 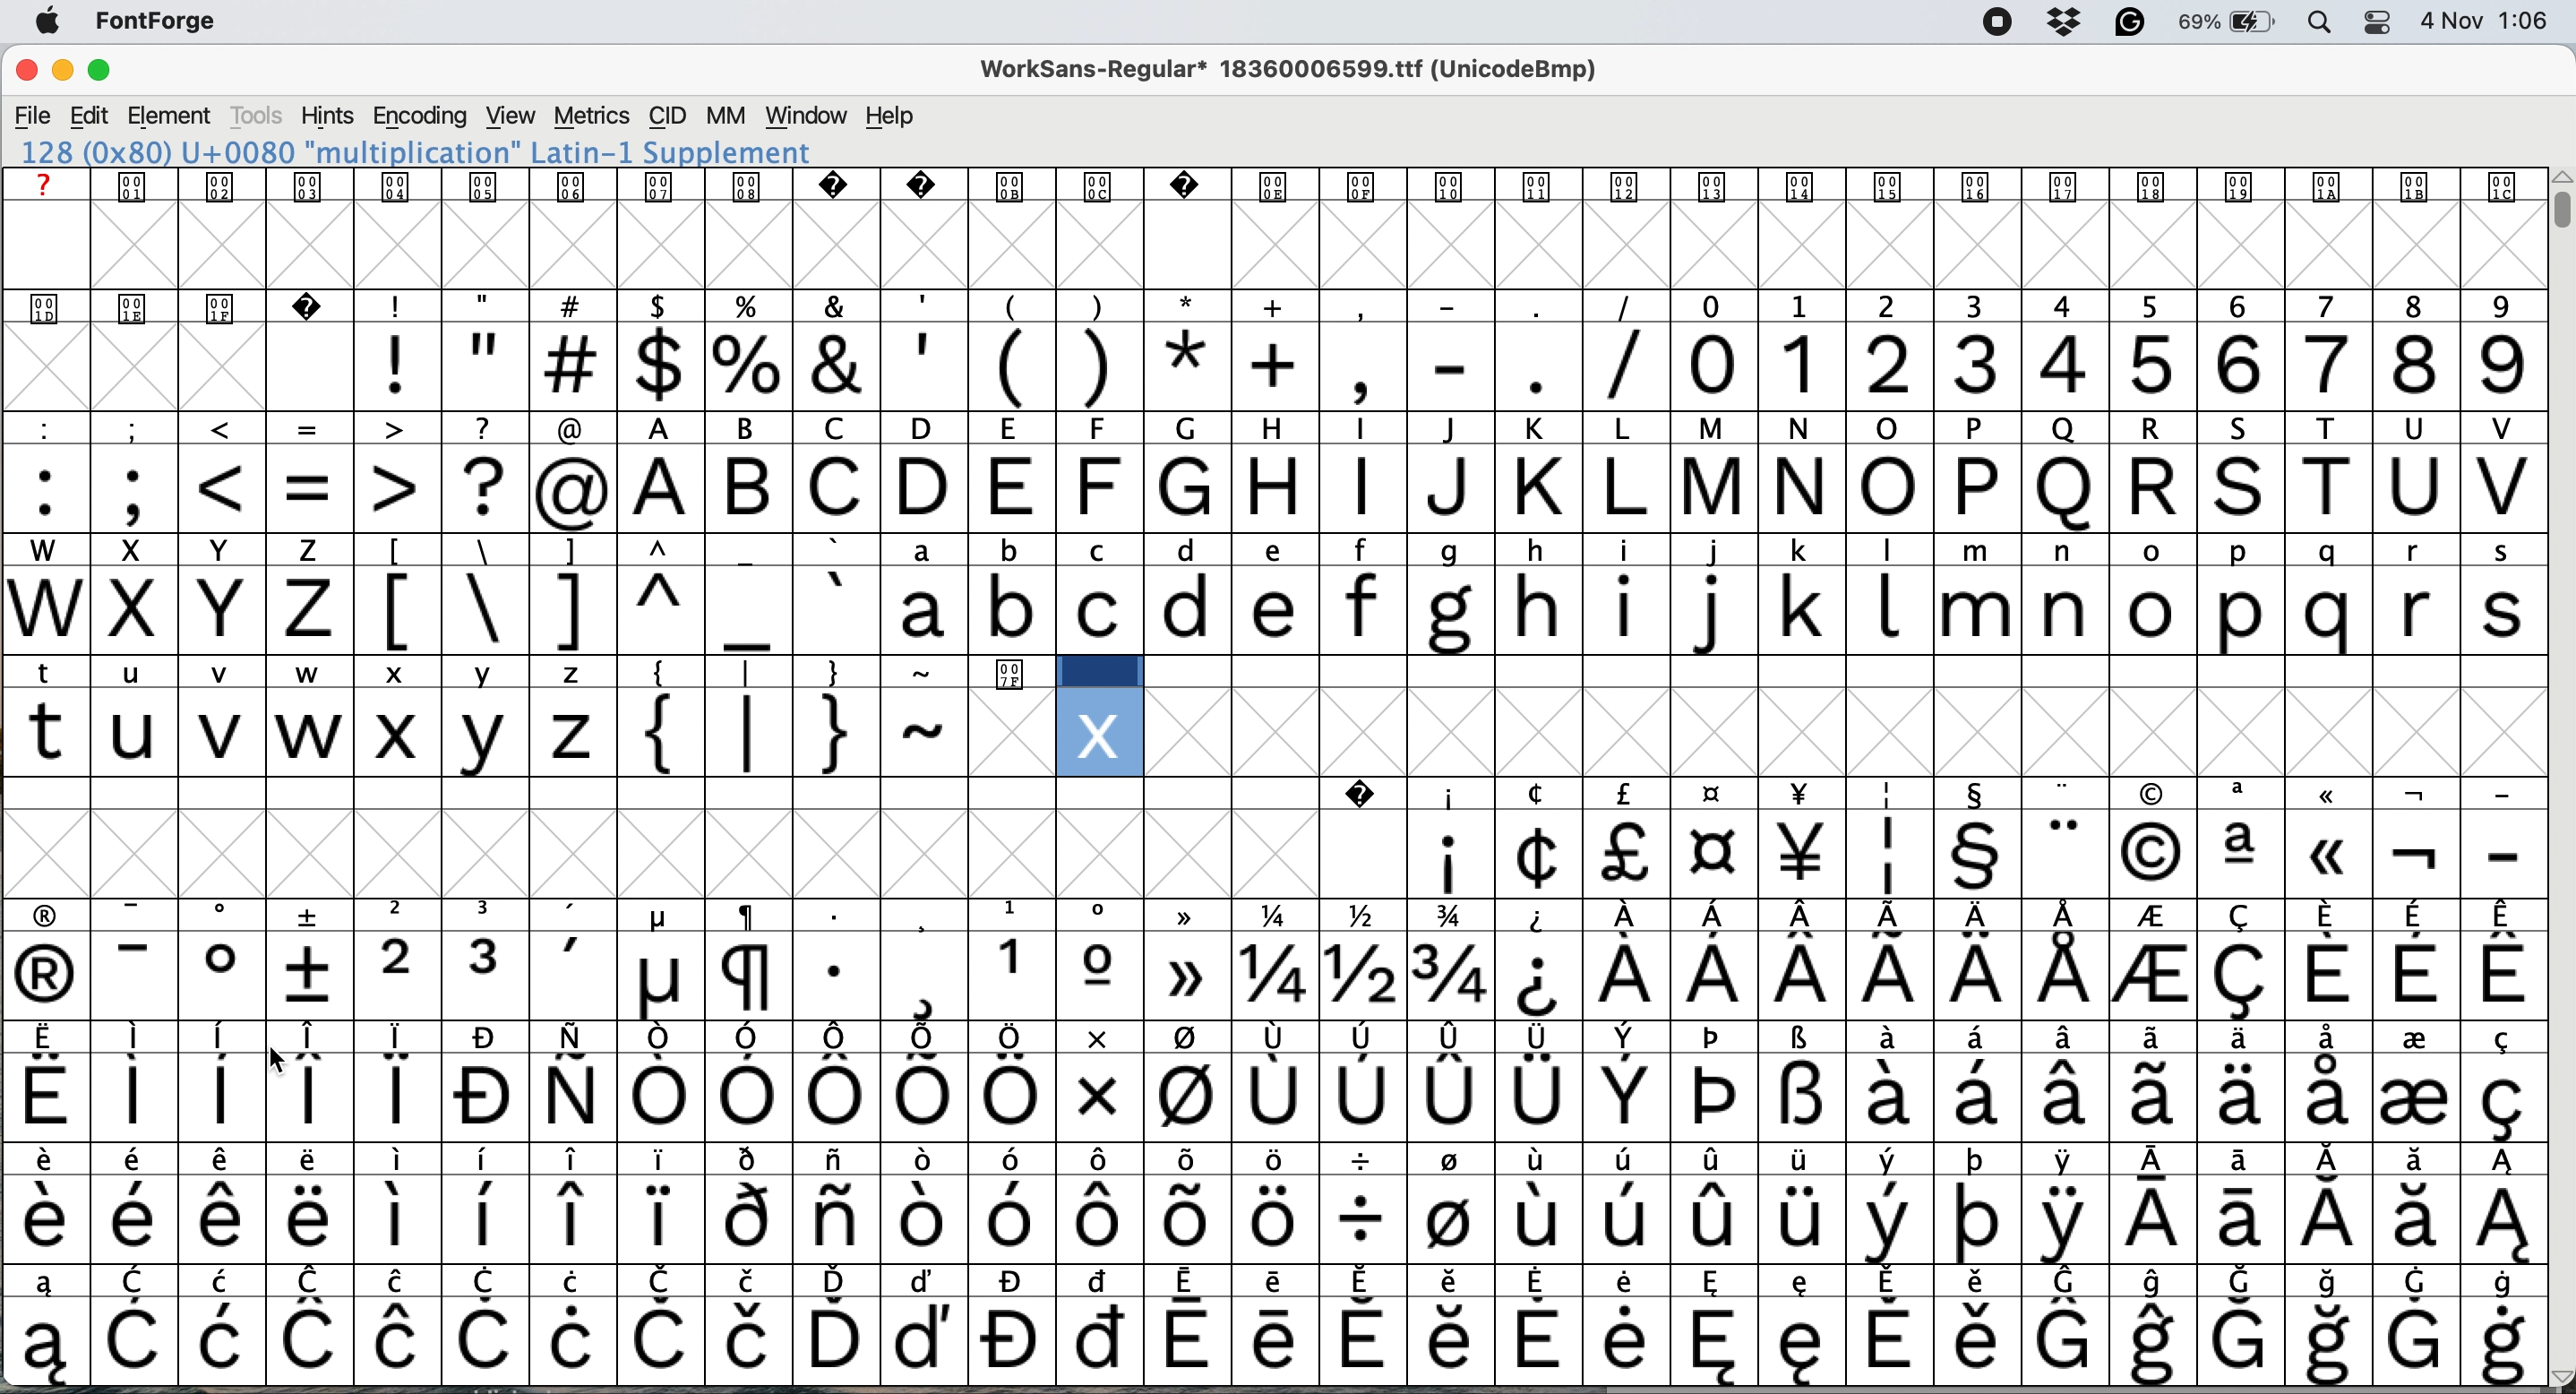 I want to click on 120 (0x78) U+0078 "x" LATIN SMALL LETTER X, so click(x=377, y=152).